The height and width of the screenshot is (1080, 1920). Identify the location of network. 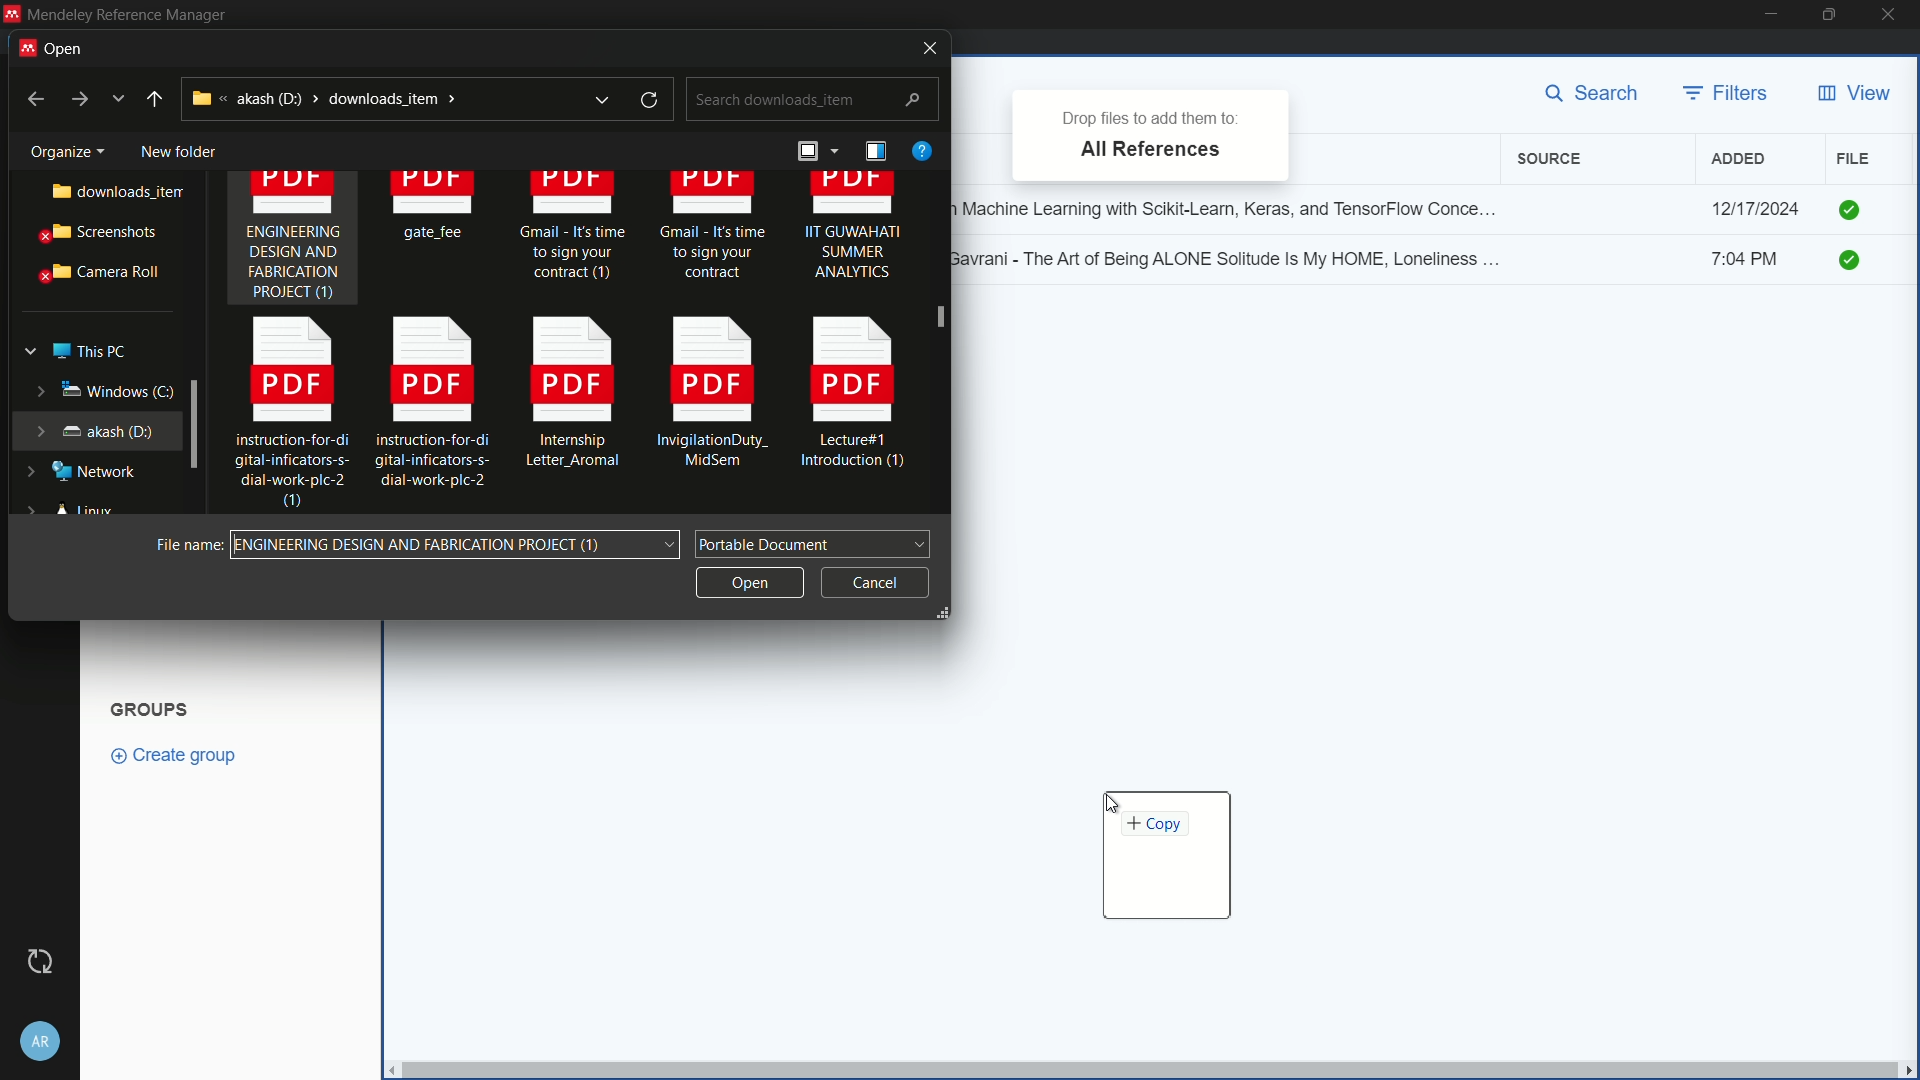
(85, 472).